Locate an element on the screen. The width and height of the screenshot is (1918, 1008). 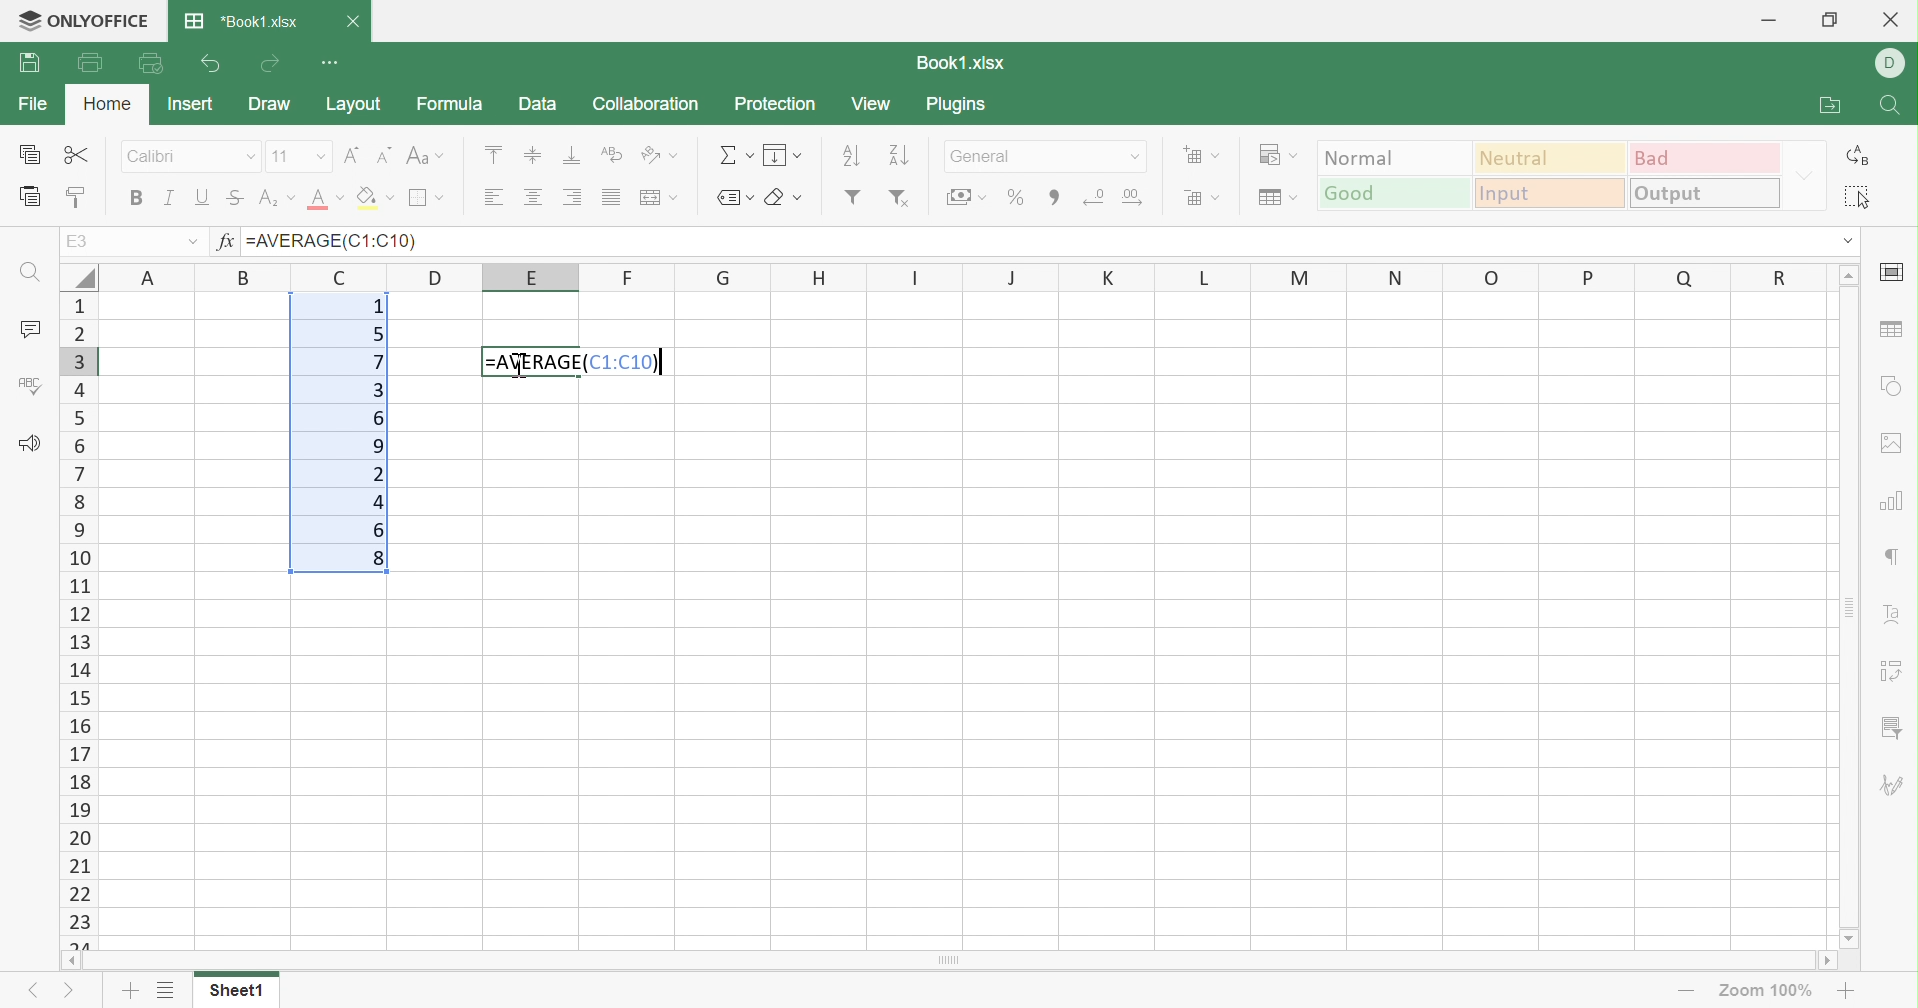
Zoom out is located at coordinates (1687, 991).